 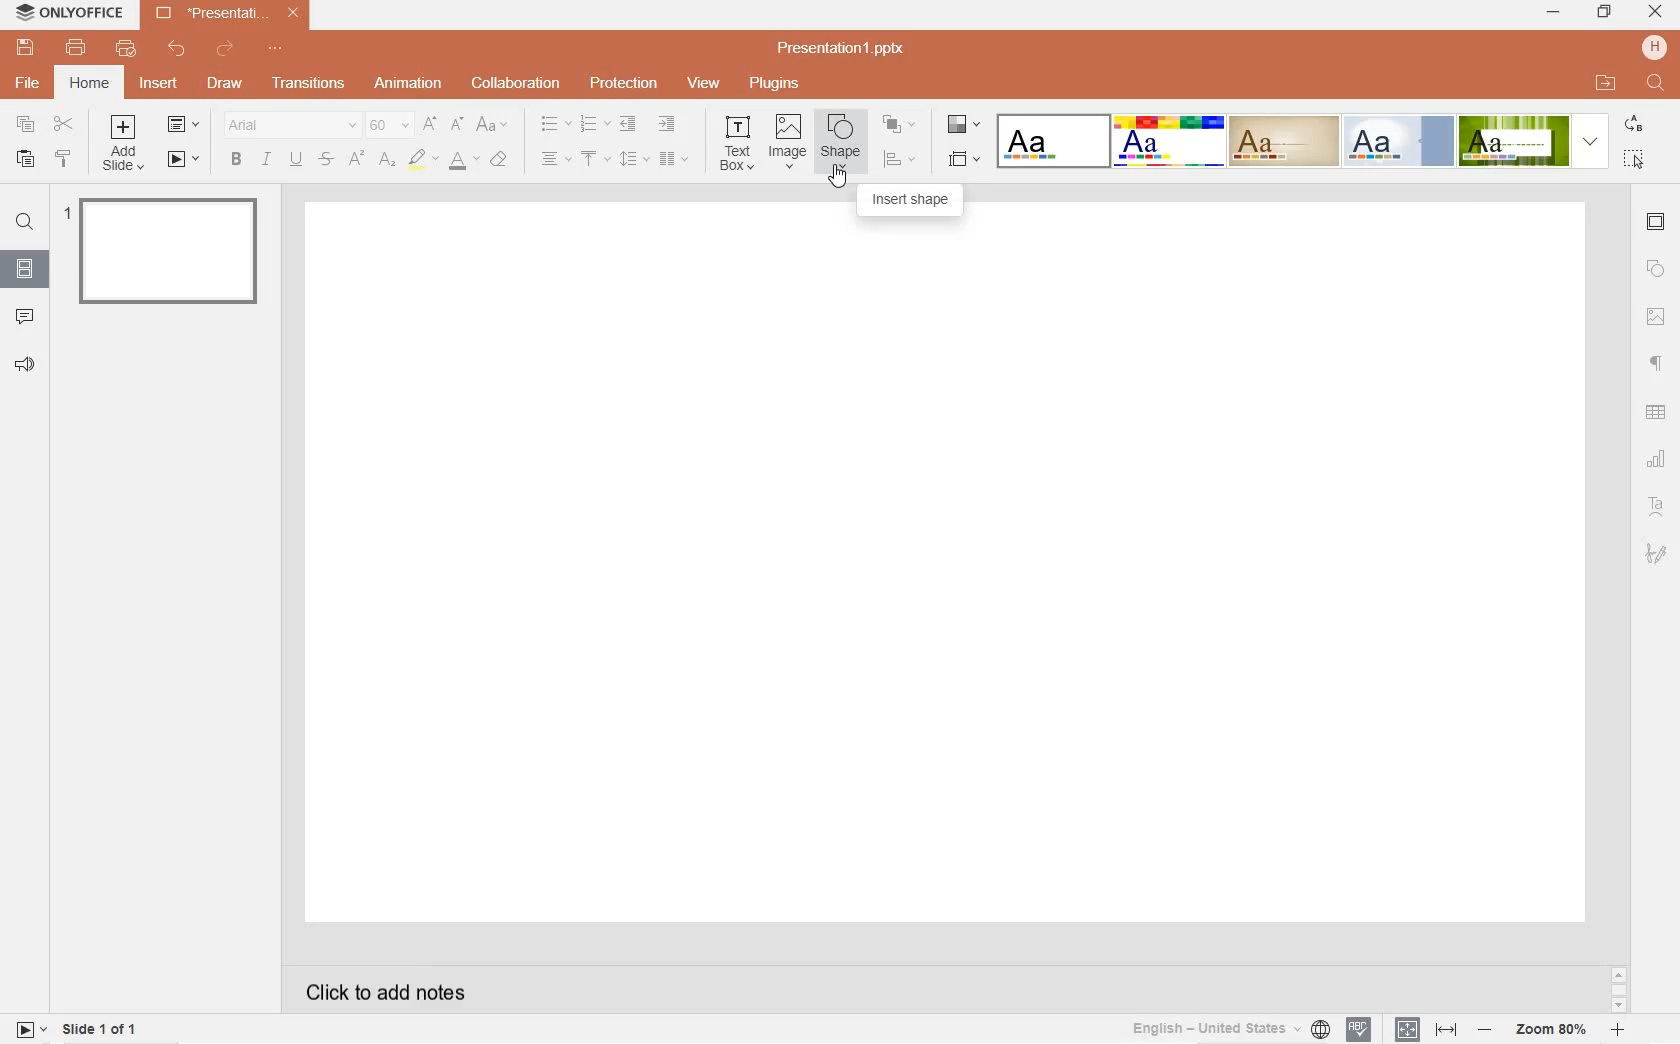 I want to click on feedback & support, so click(x=24, y=365).